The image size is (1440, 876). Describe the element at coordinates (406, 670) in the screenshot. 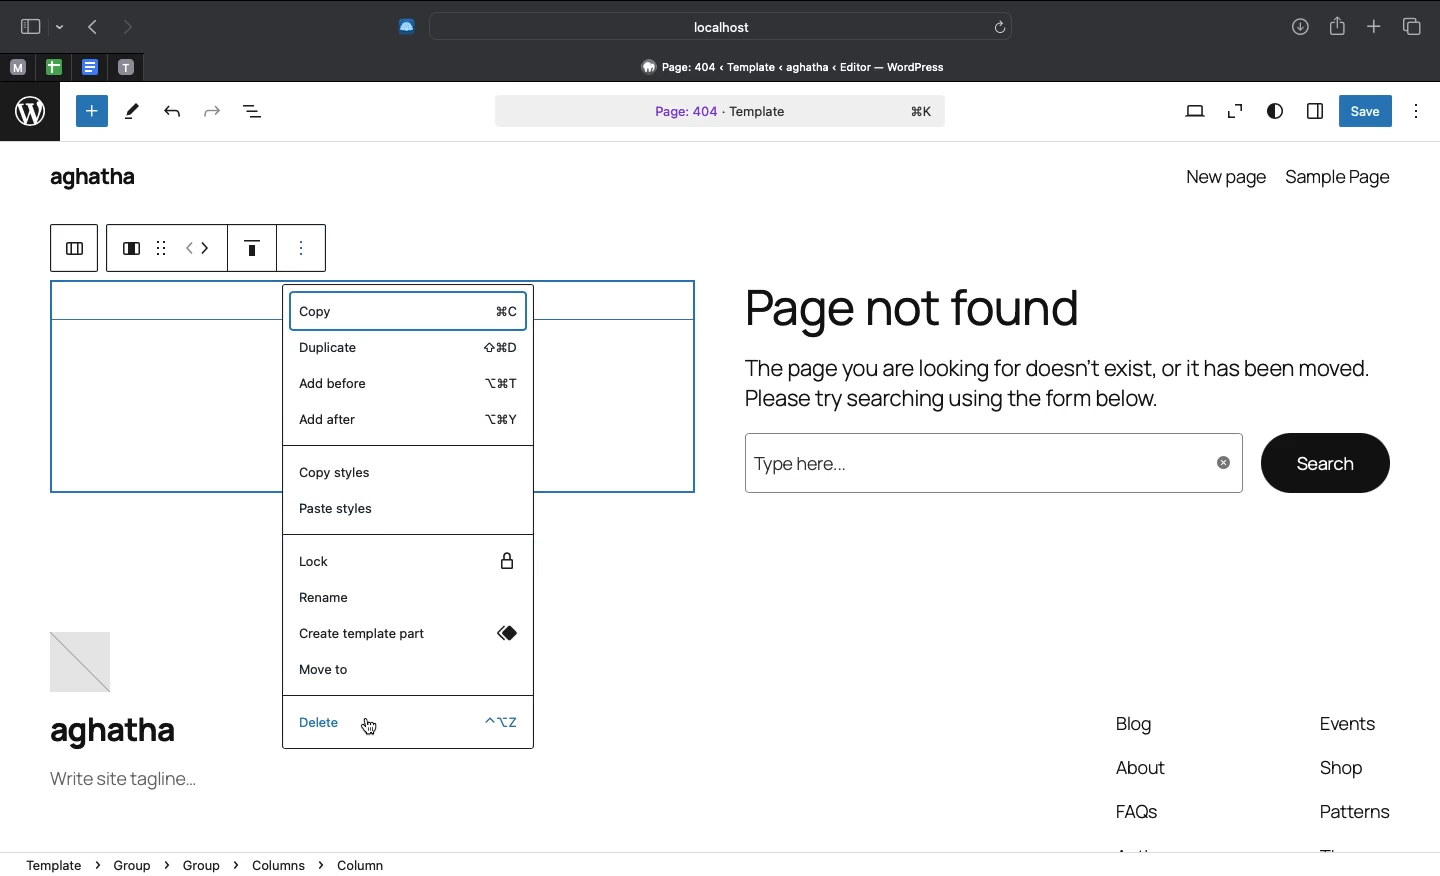

I see `move to` at that location.